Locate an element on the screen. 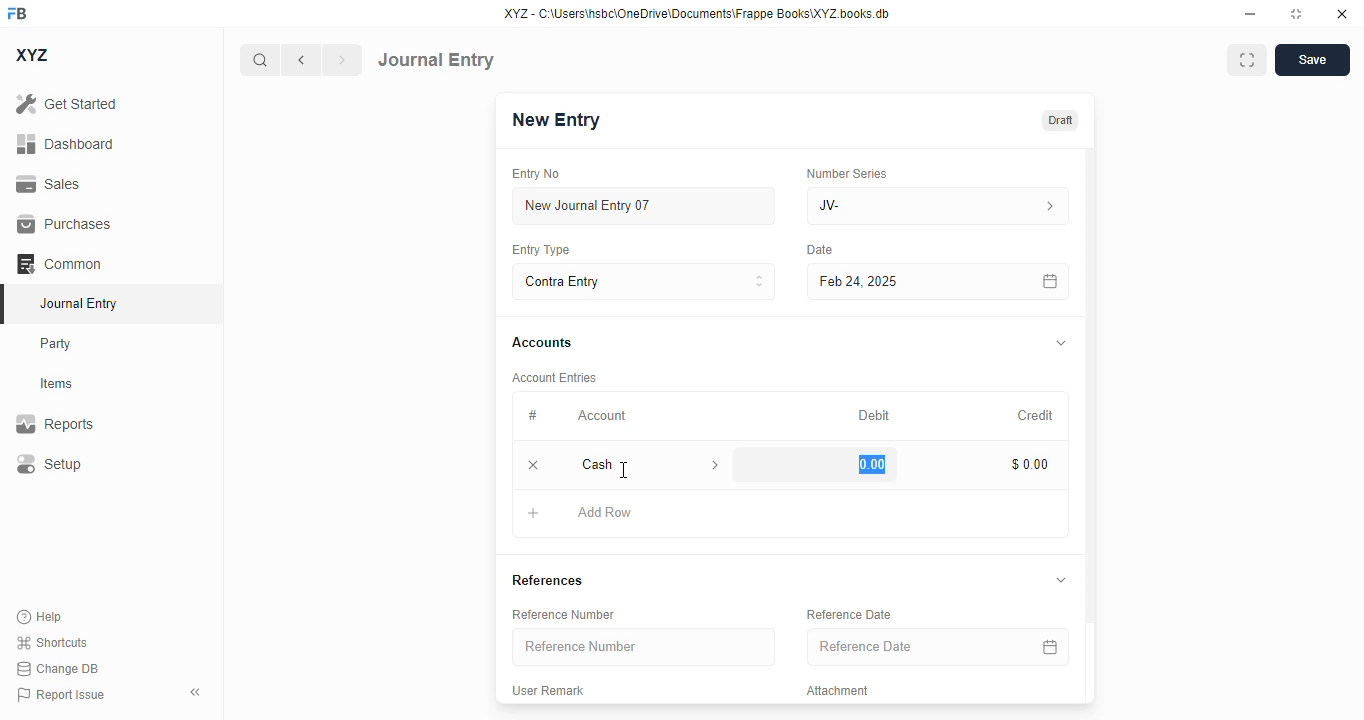  accounts is located at coordinates (542, 344).